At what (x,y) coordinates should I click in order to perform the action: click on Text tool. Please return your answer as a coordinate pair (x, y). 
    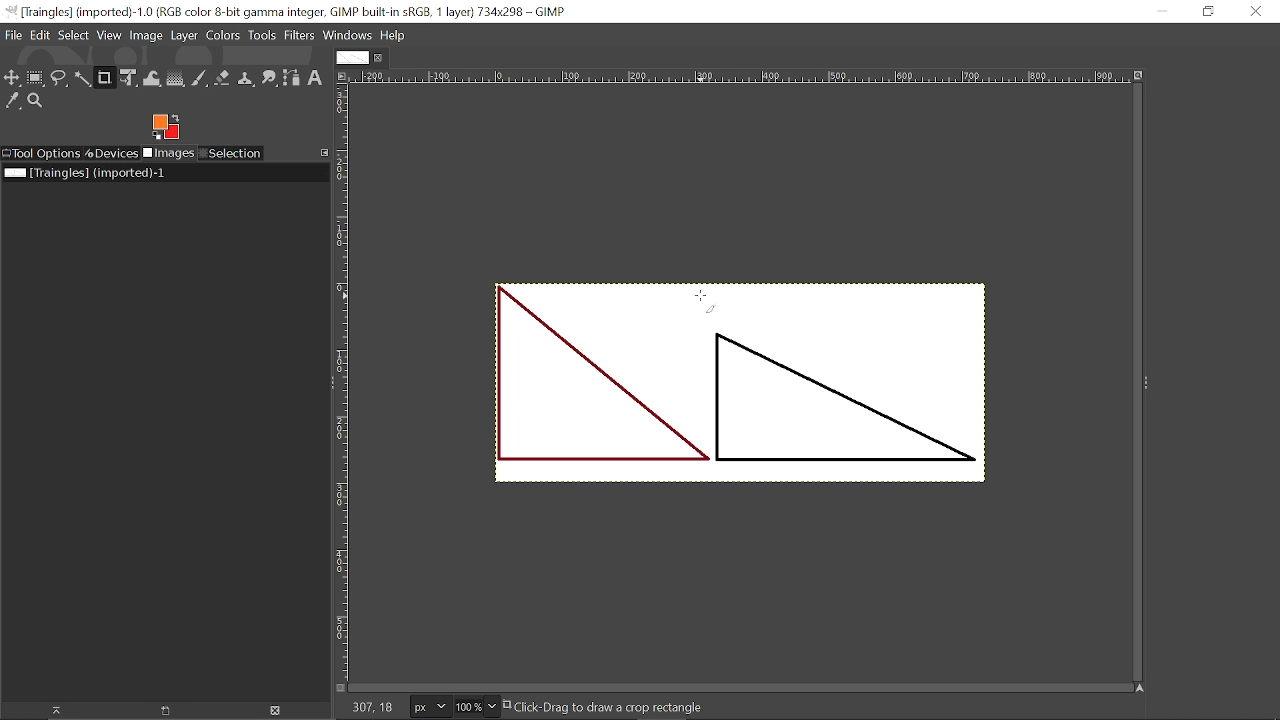
    Looking at the image, I should click on (315, 79).